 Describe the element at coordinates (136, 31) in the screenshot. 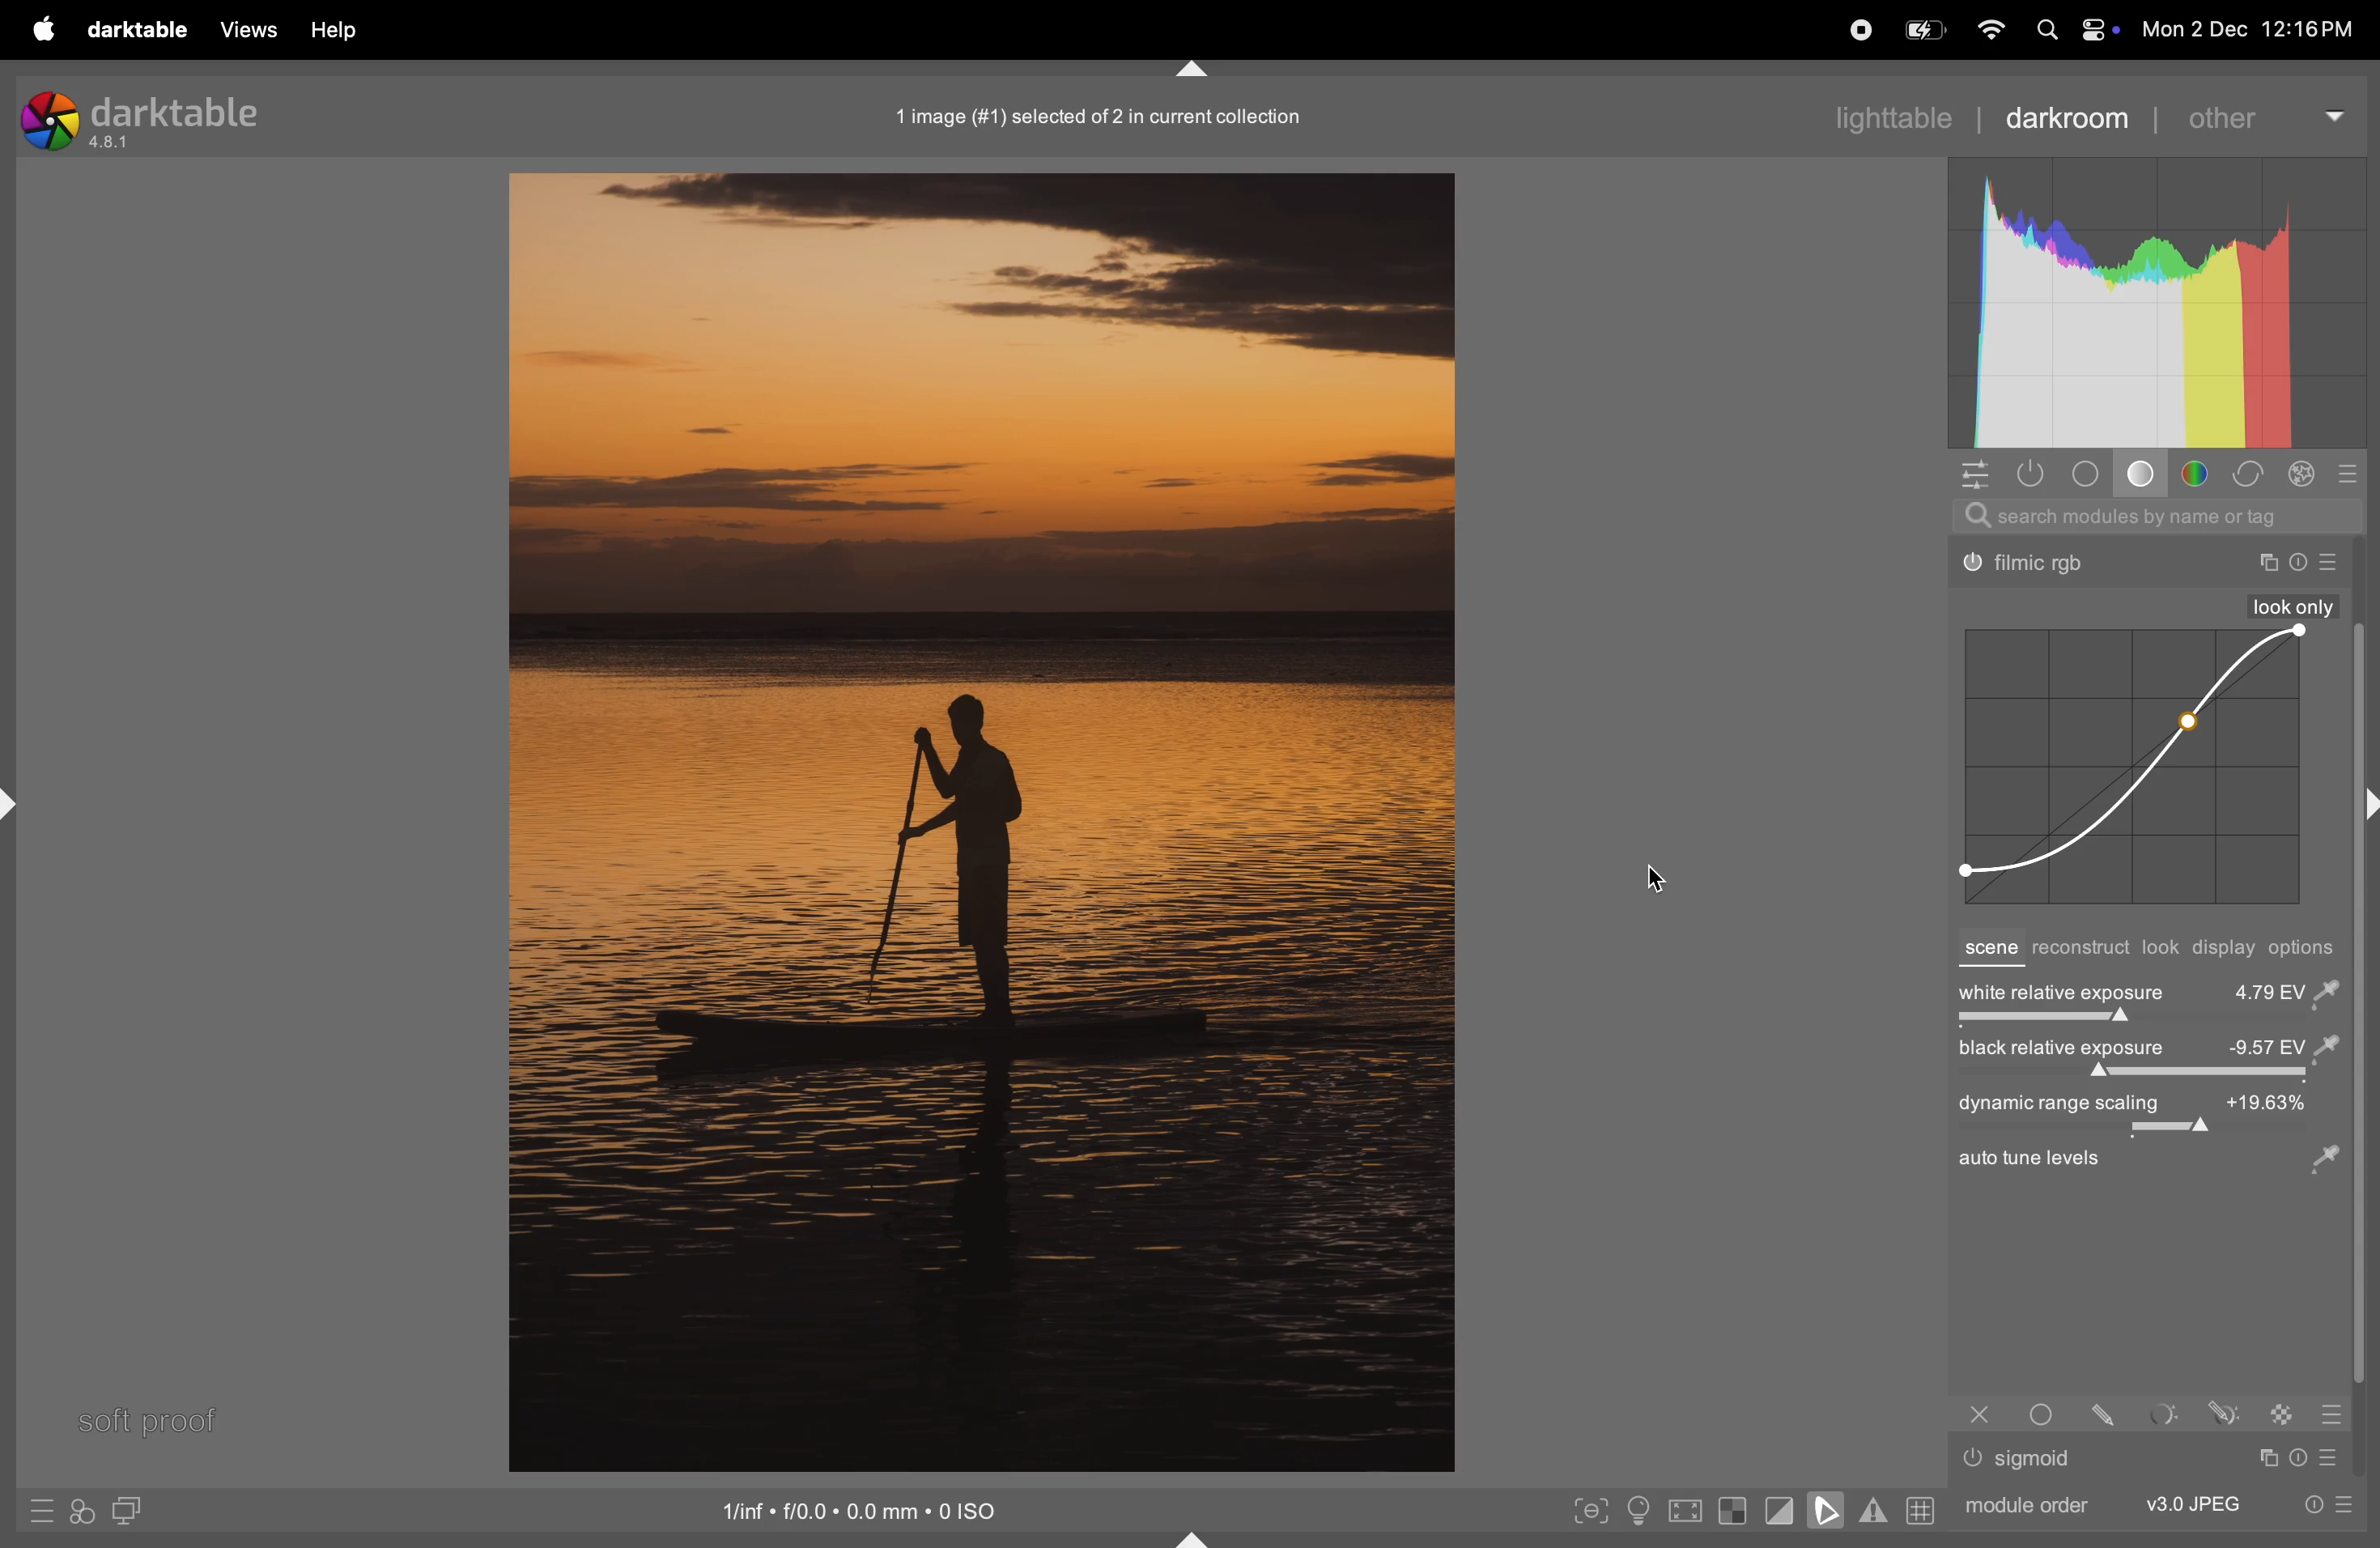

I see `darktable` at that location.